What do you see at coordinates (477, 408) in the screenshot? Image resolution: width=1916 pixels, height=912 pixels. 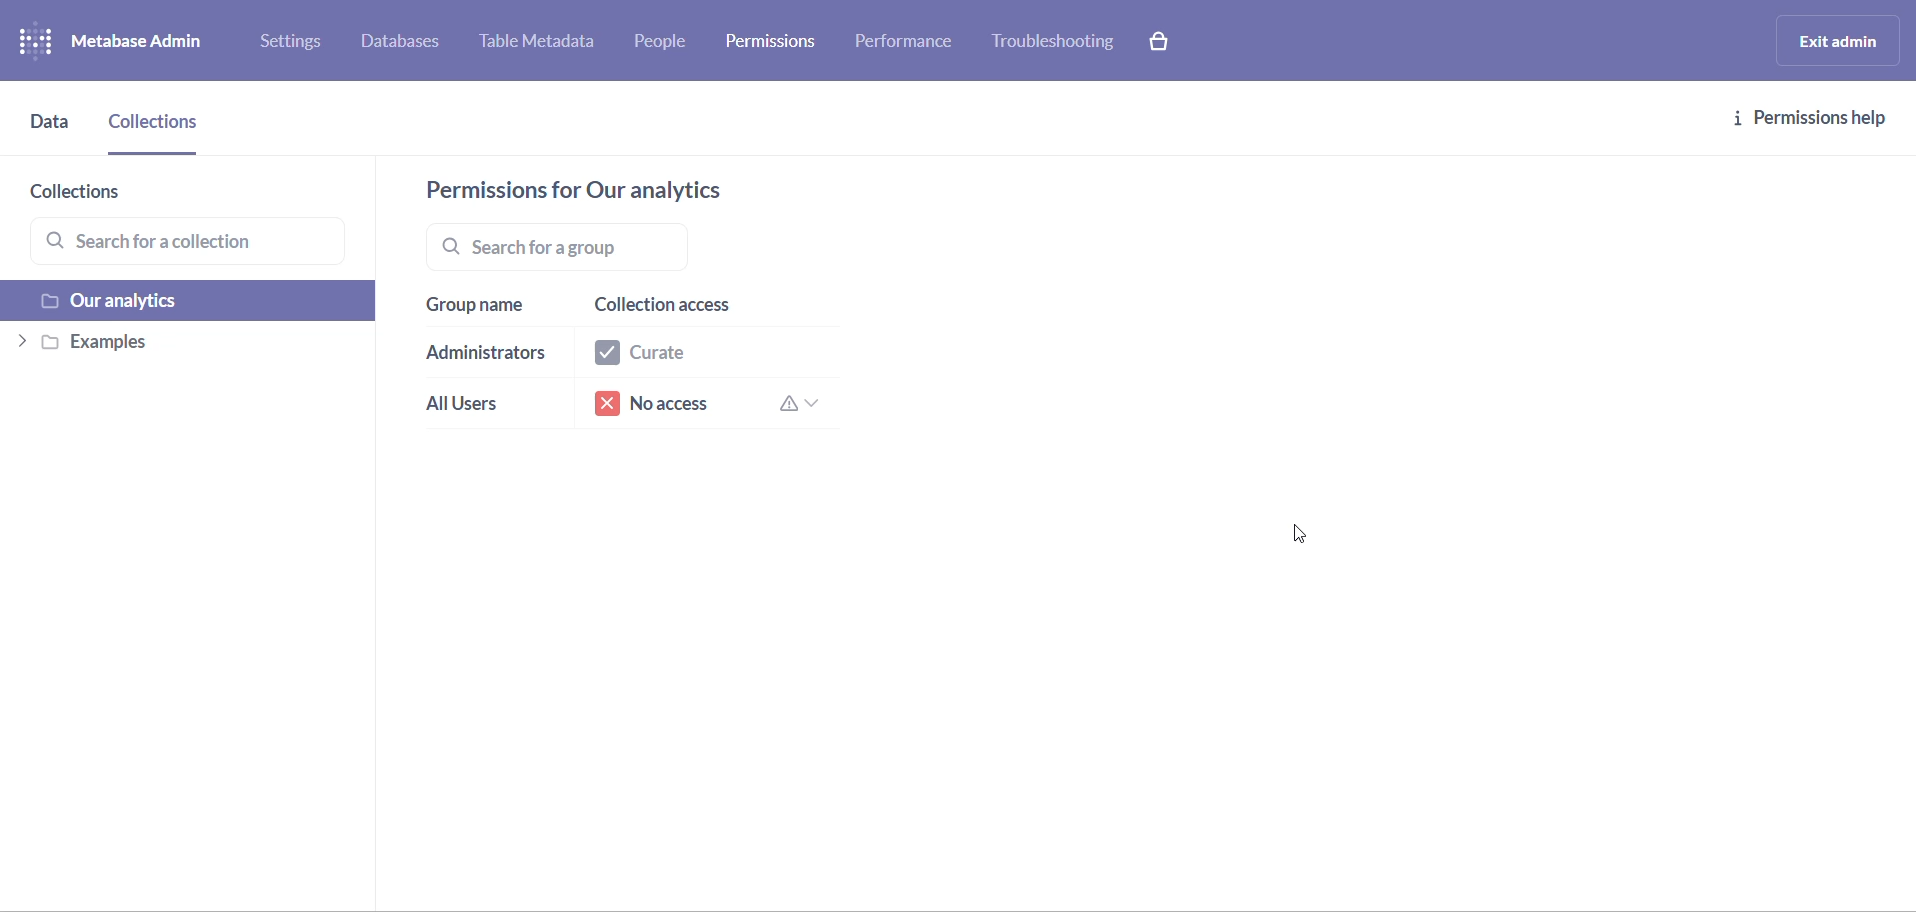 I see `all users group` at bounding box center [477, 408].